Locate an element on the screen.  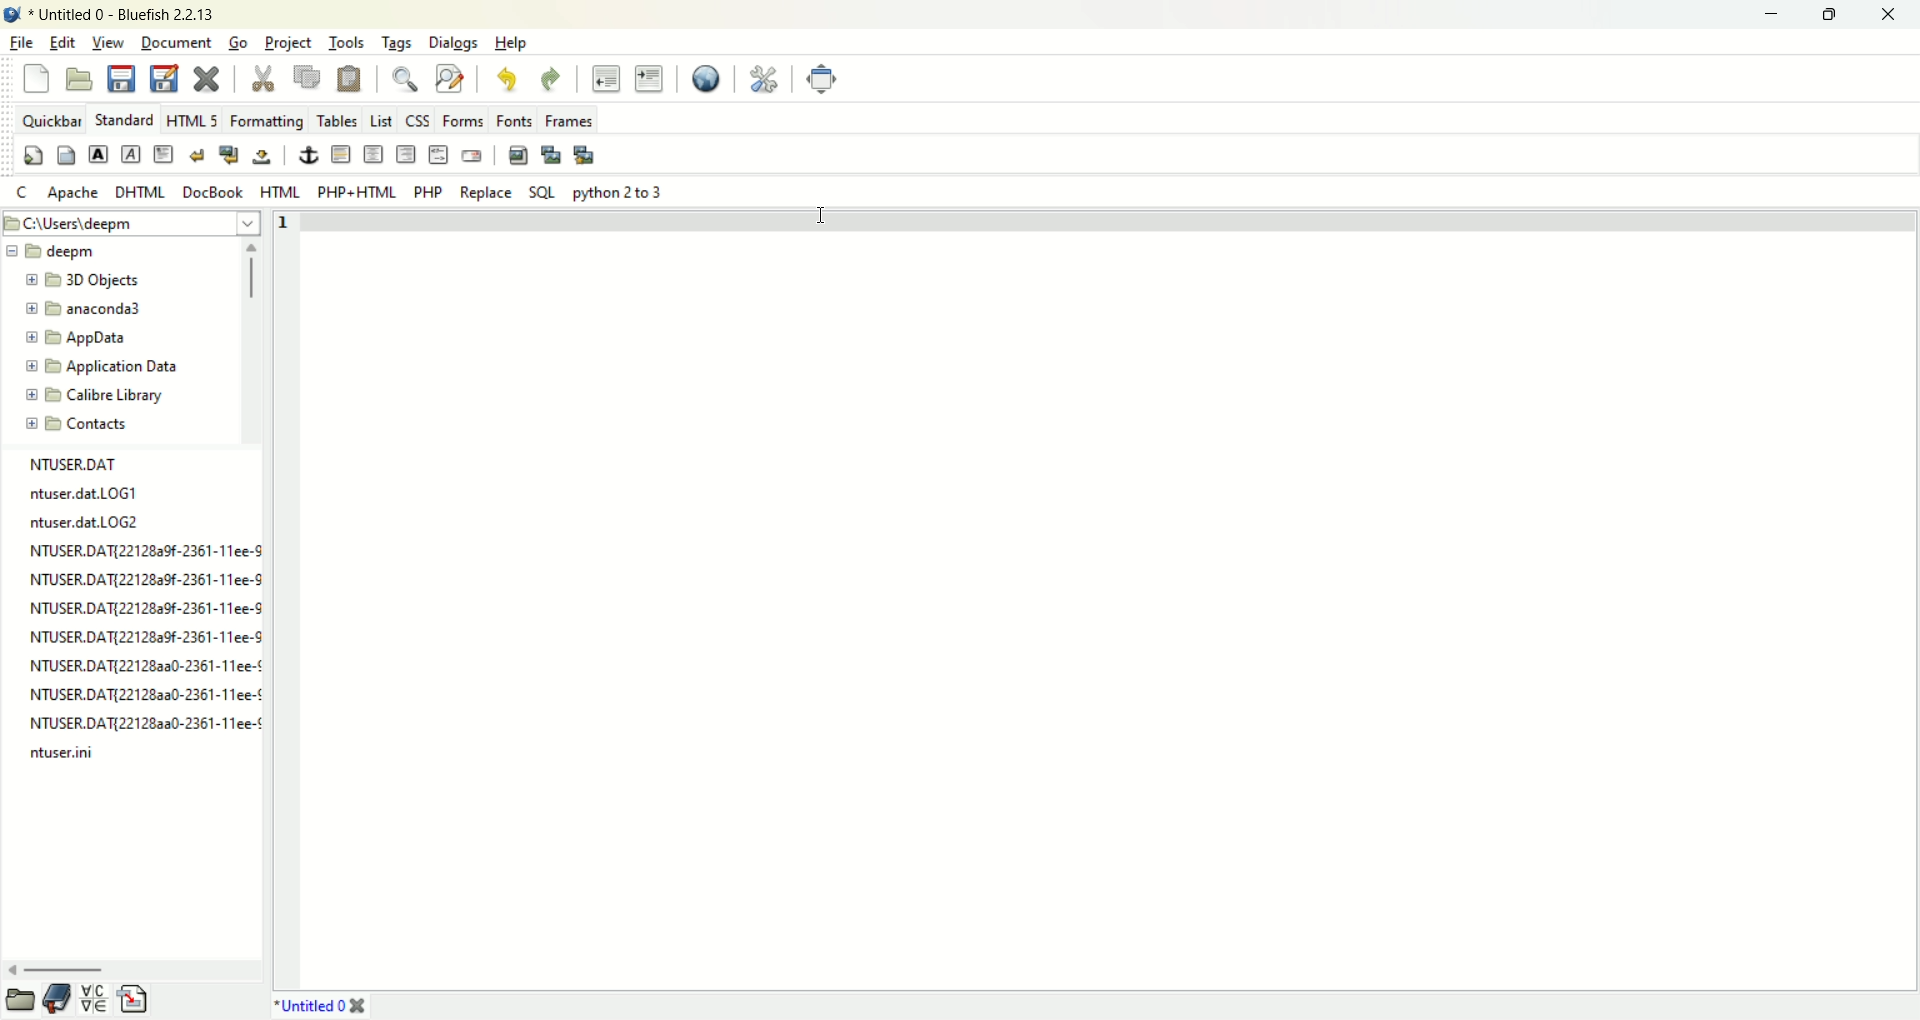
find and replace is located at coordinates (449, 81).